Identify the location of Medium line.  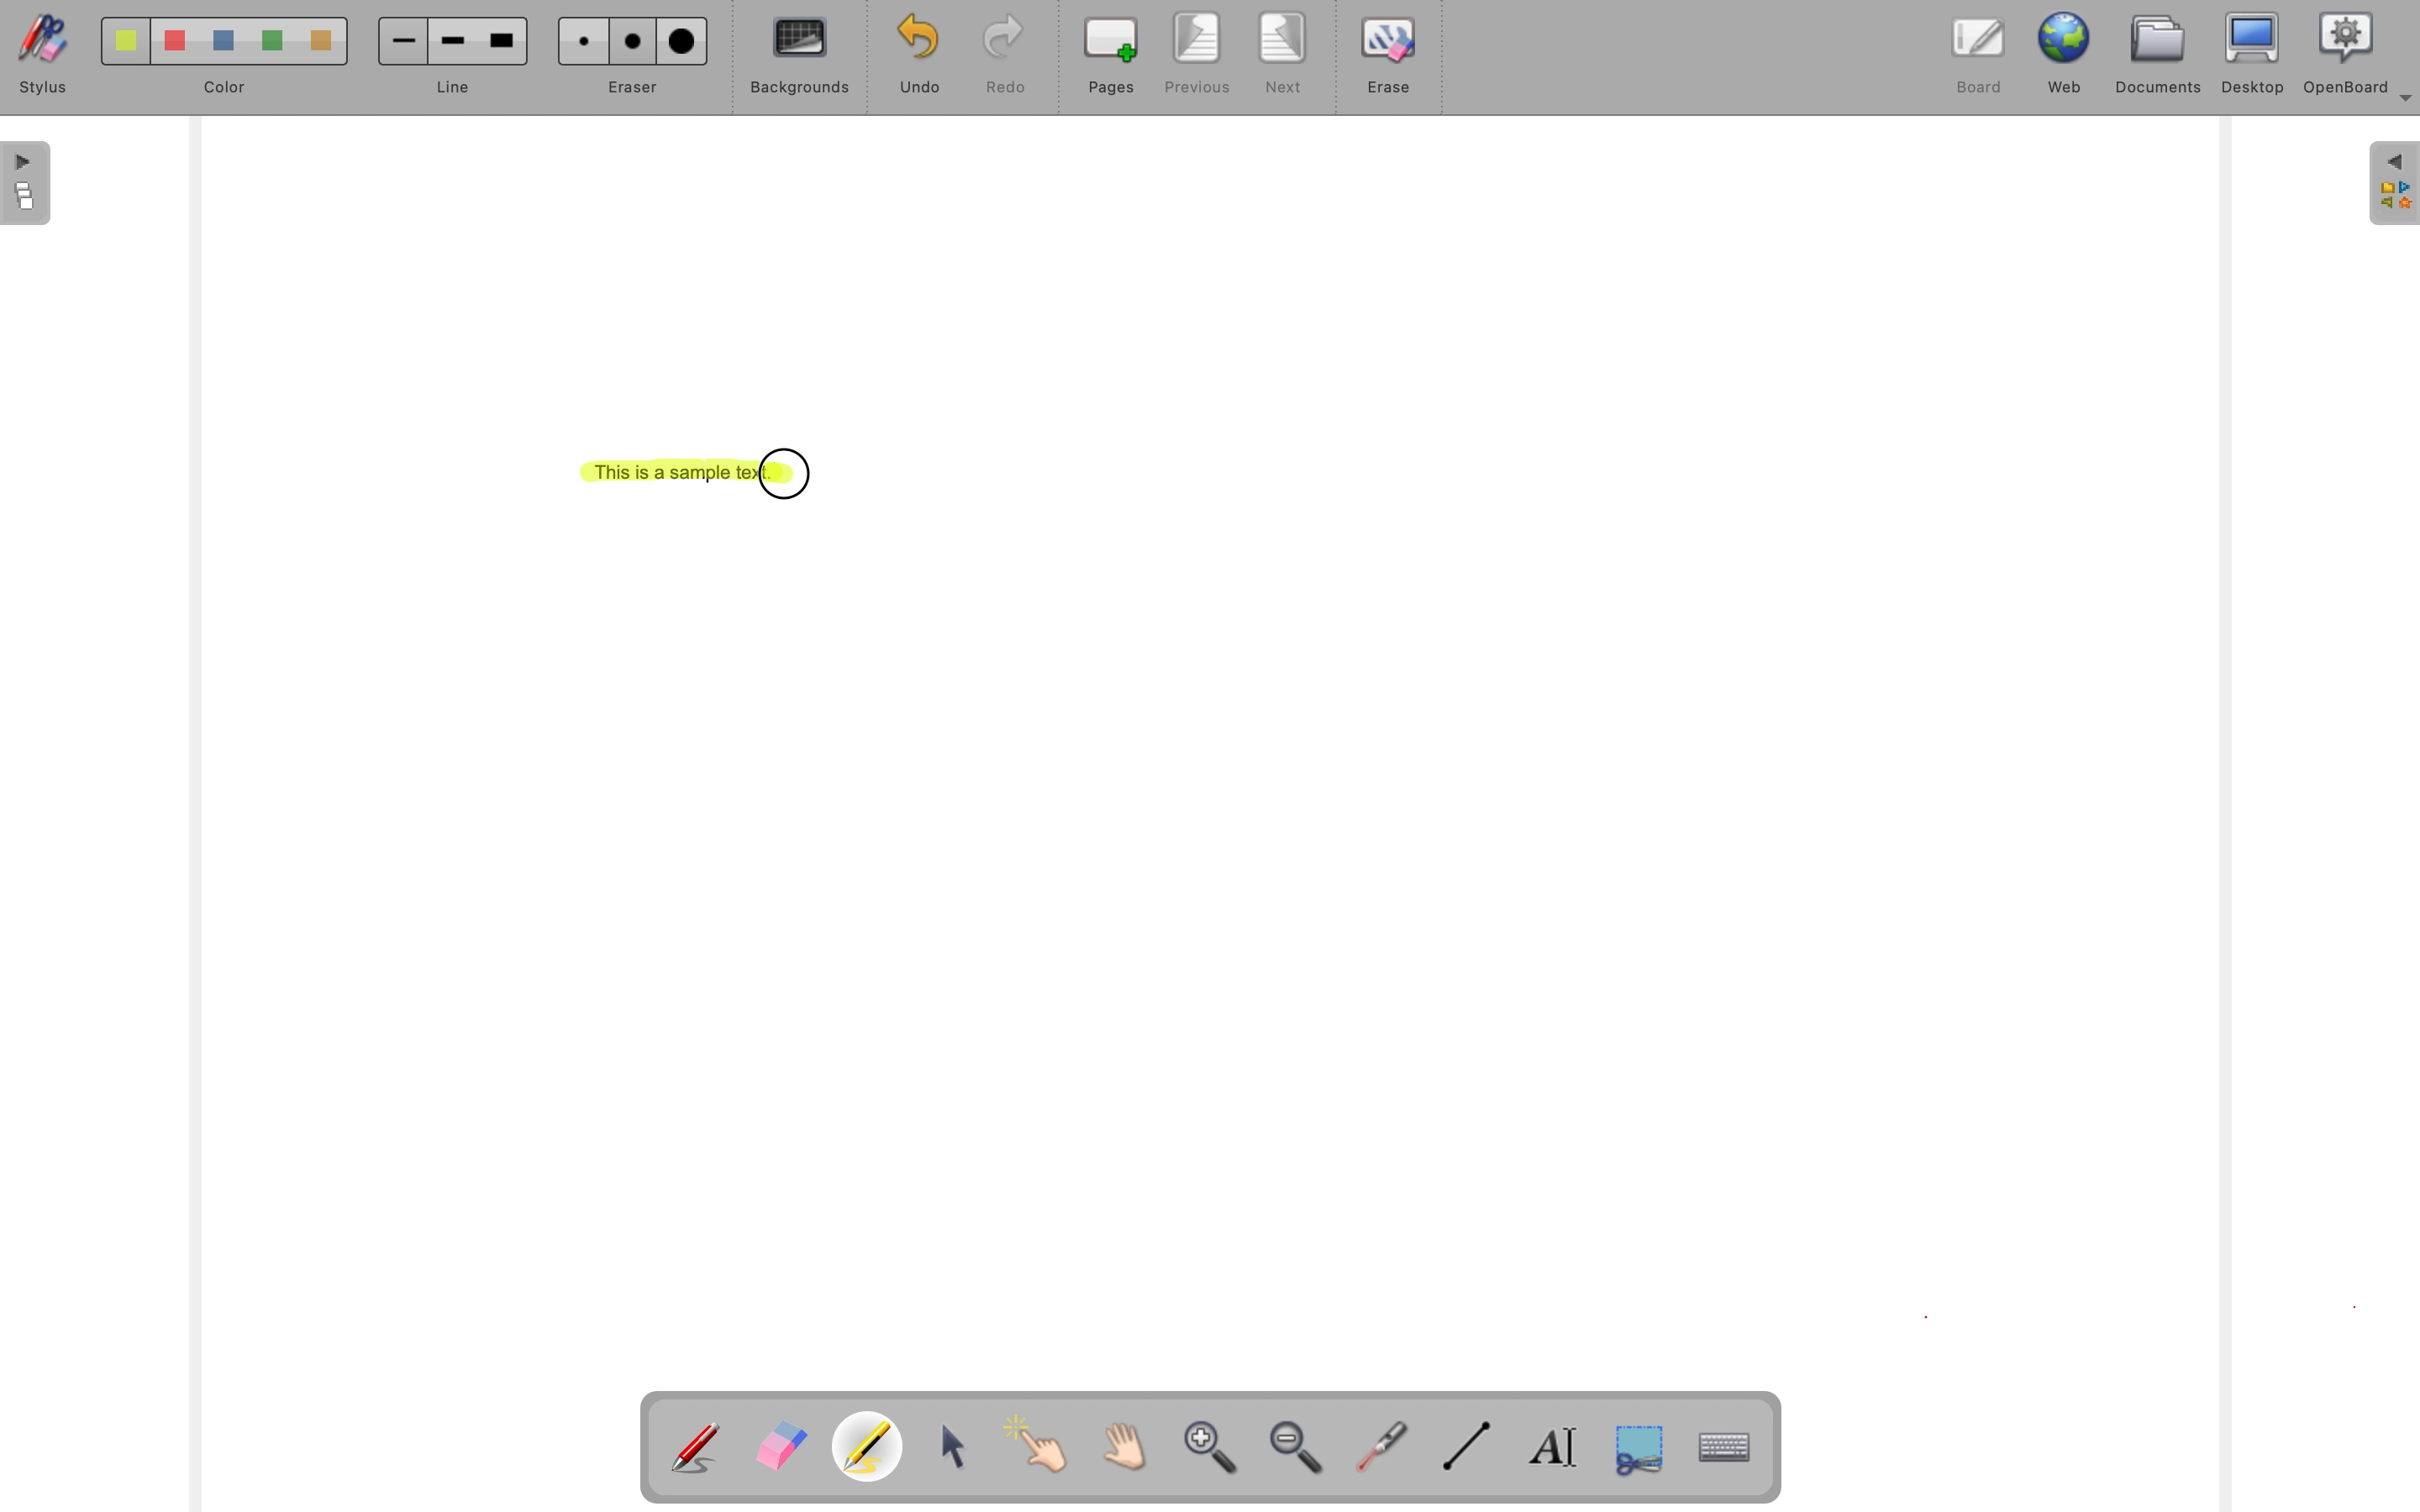
(454, 42).